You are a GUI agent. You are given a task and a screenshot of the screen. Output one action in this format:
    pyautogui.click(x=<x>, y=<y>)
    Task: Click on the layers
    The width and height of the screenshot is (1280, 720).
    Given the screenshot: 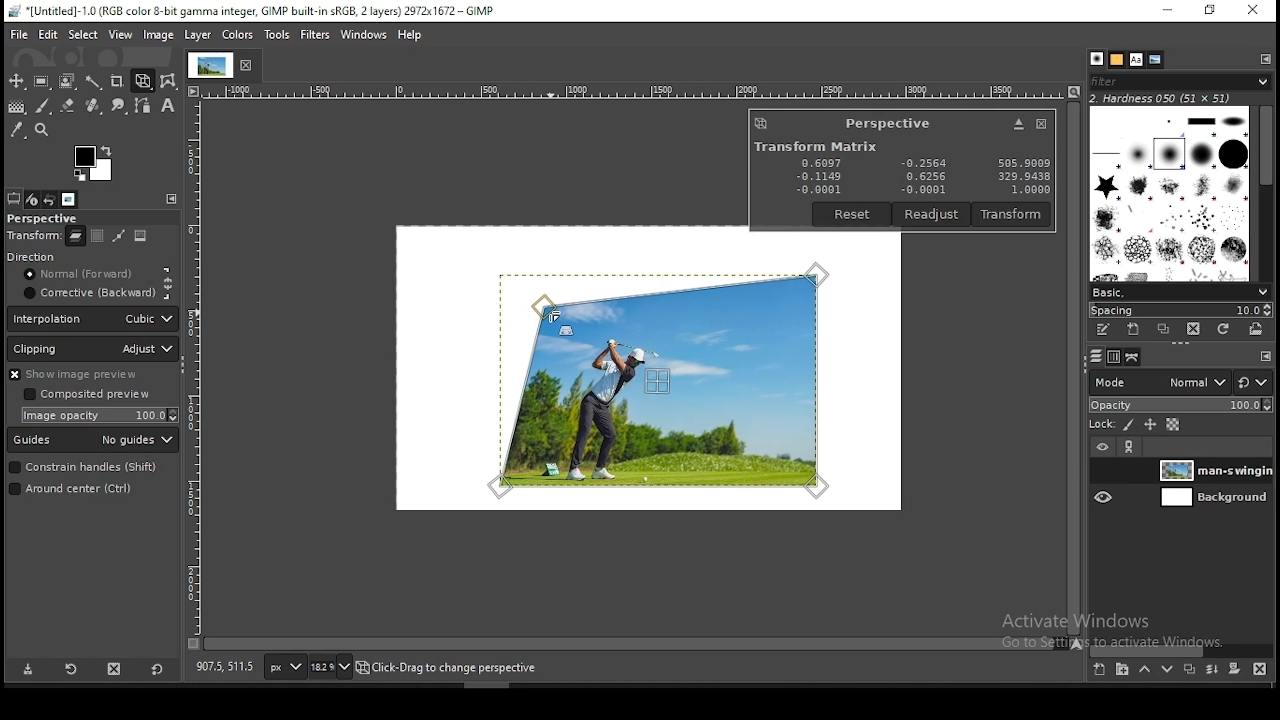 What is the action you would take?
    pyautogui.click(x=1096, y=358)
    